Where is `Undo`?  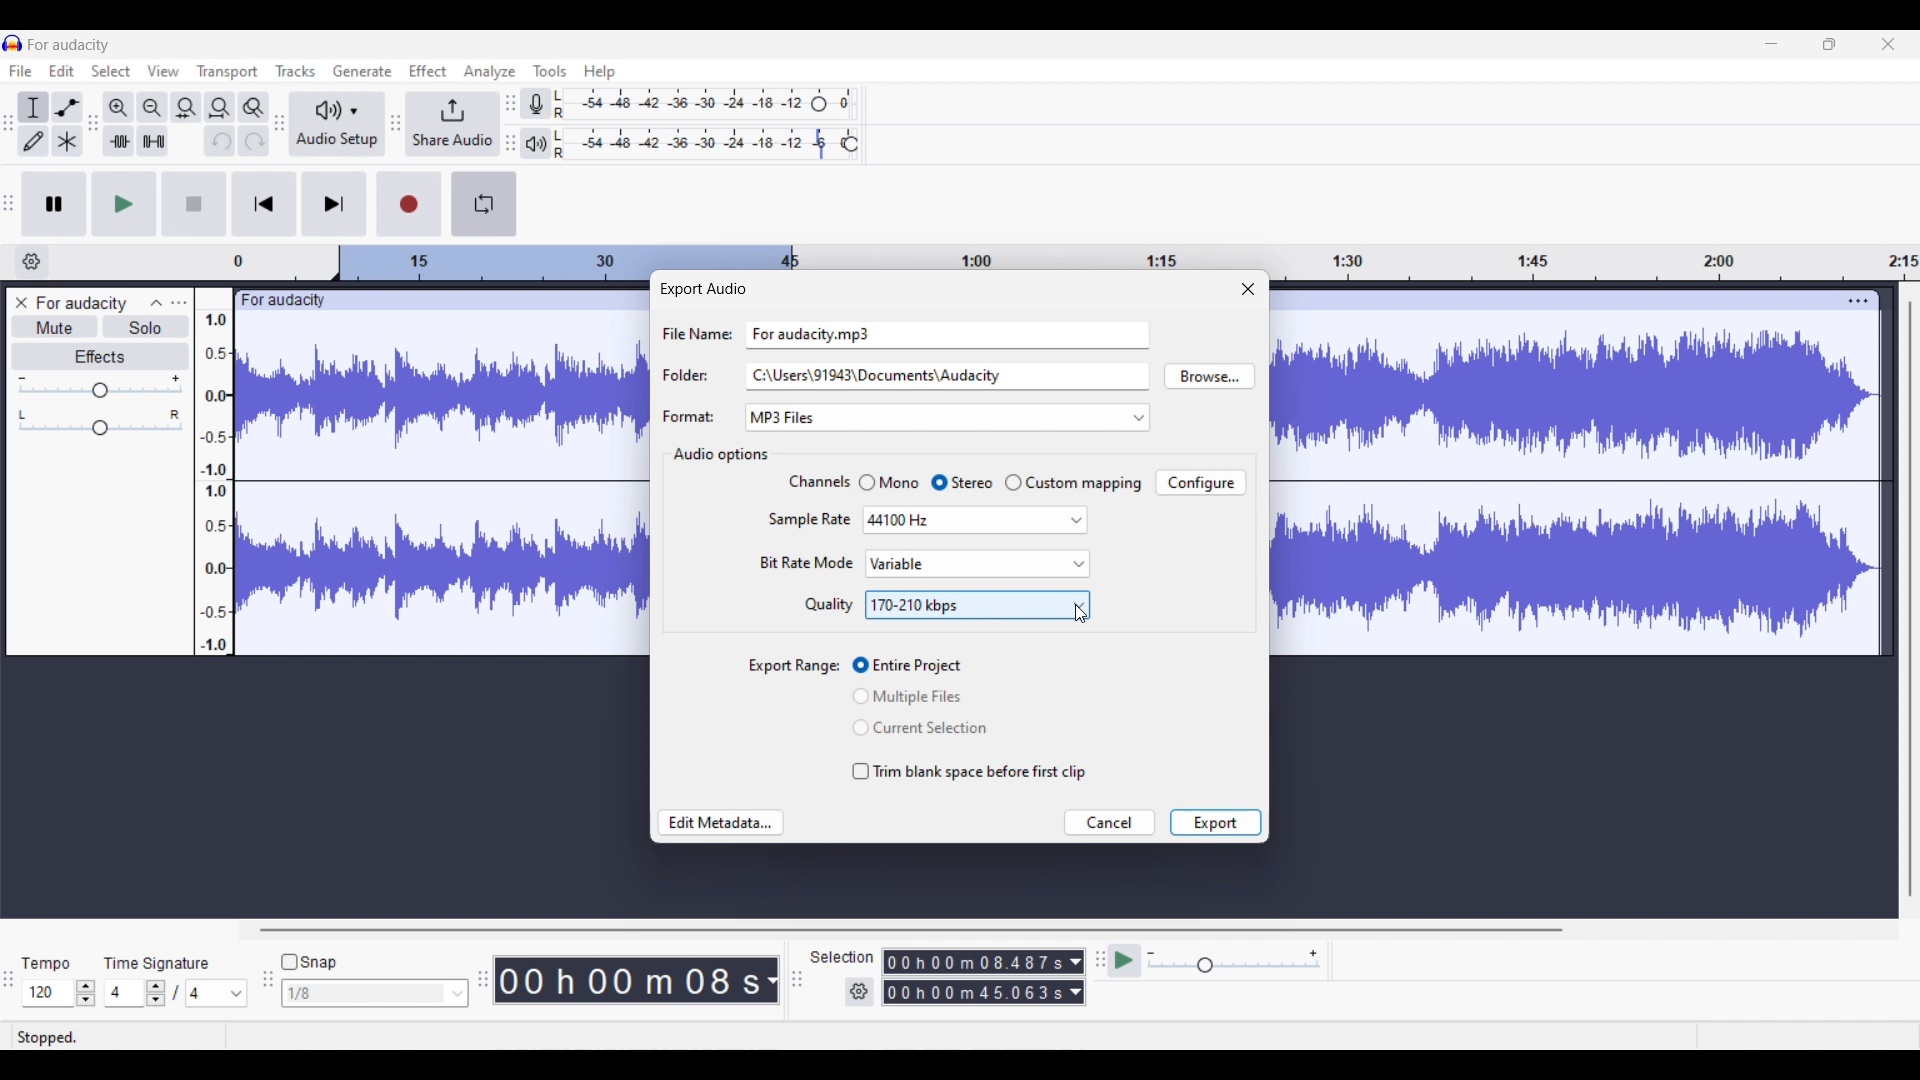 Undo is located at coordinates (220, 141).